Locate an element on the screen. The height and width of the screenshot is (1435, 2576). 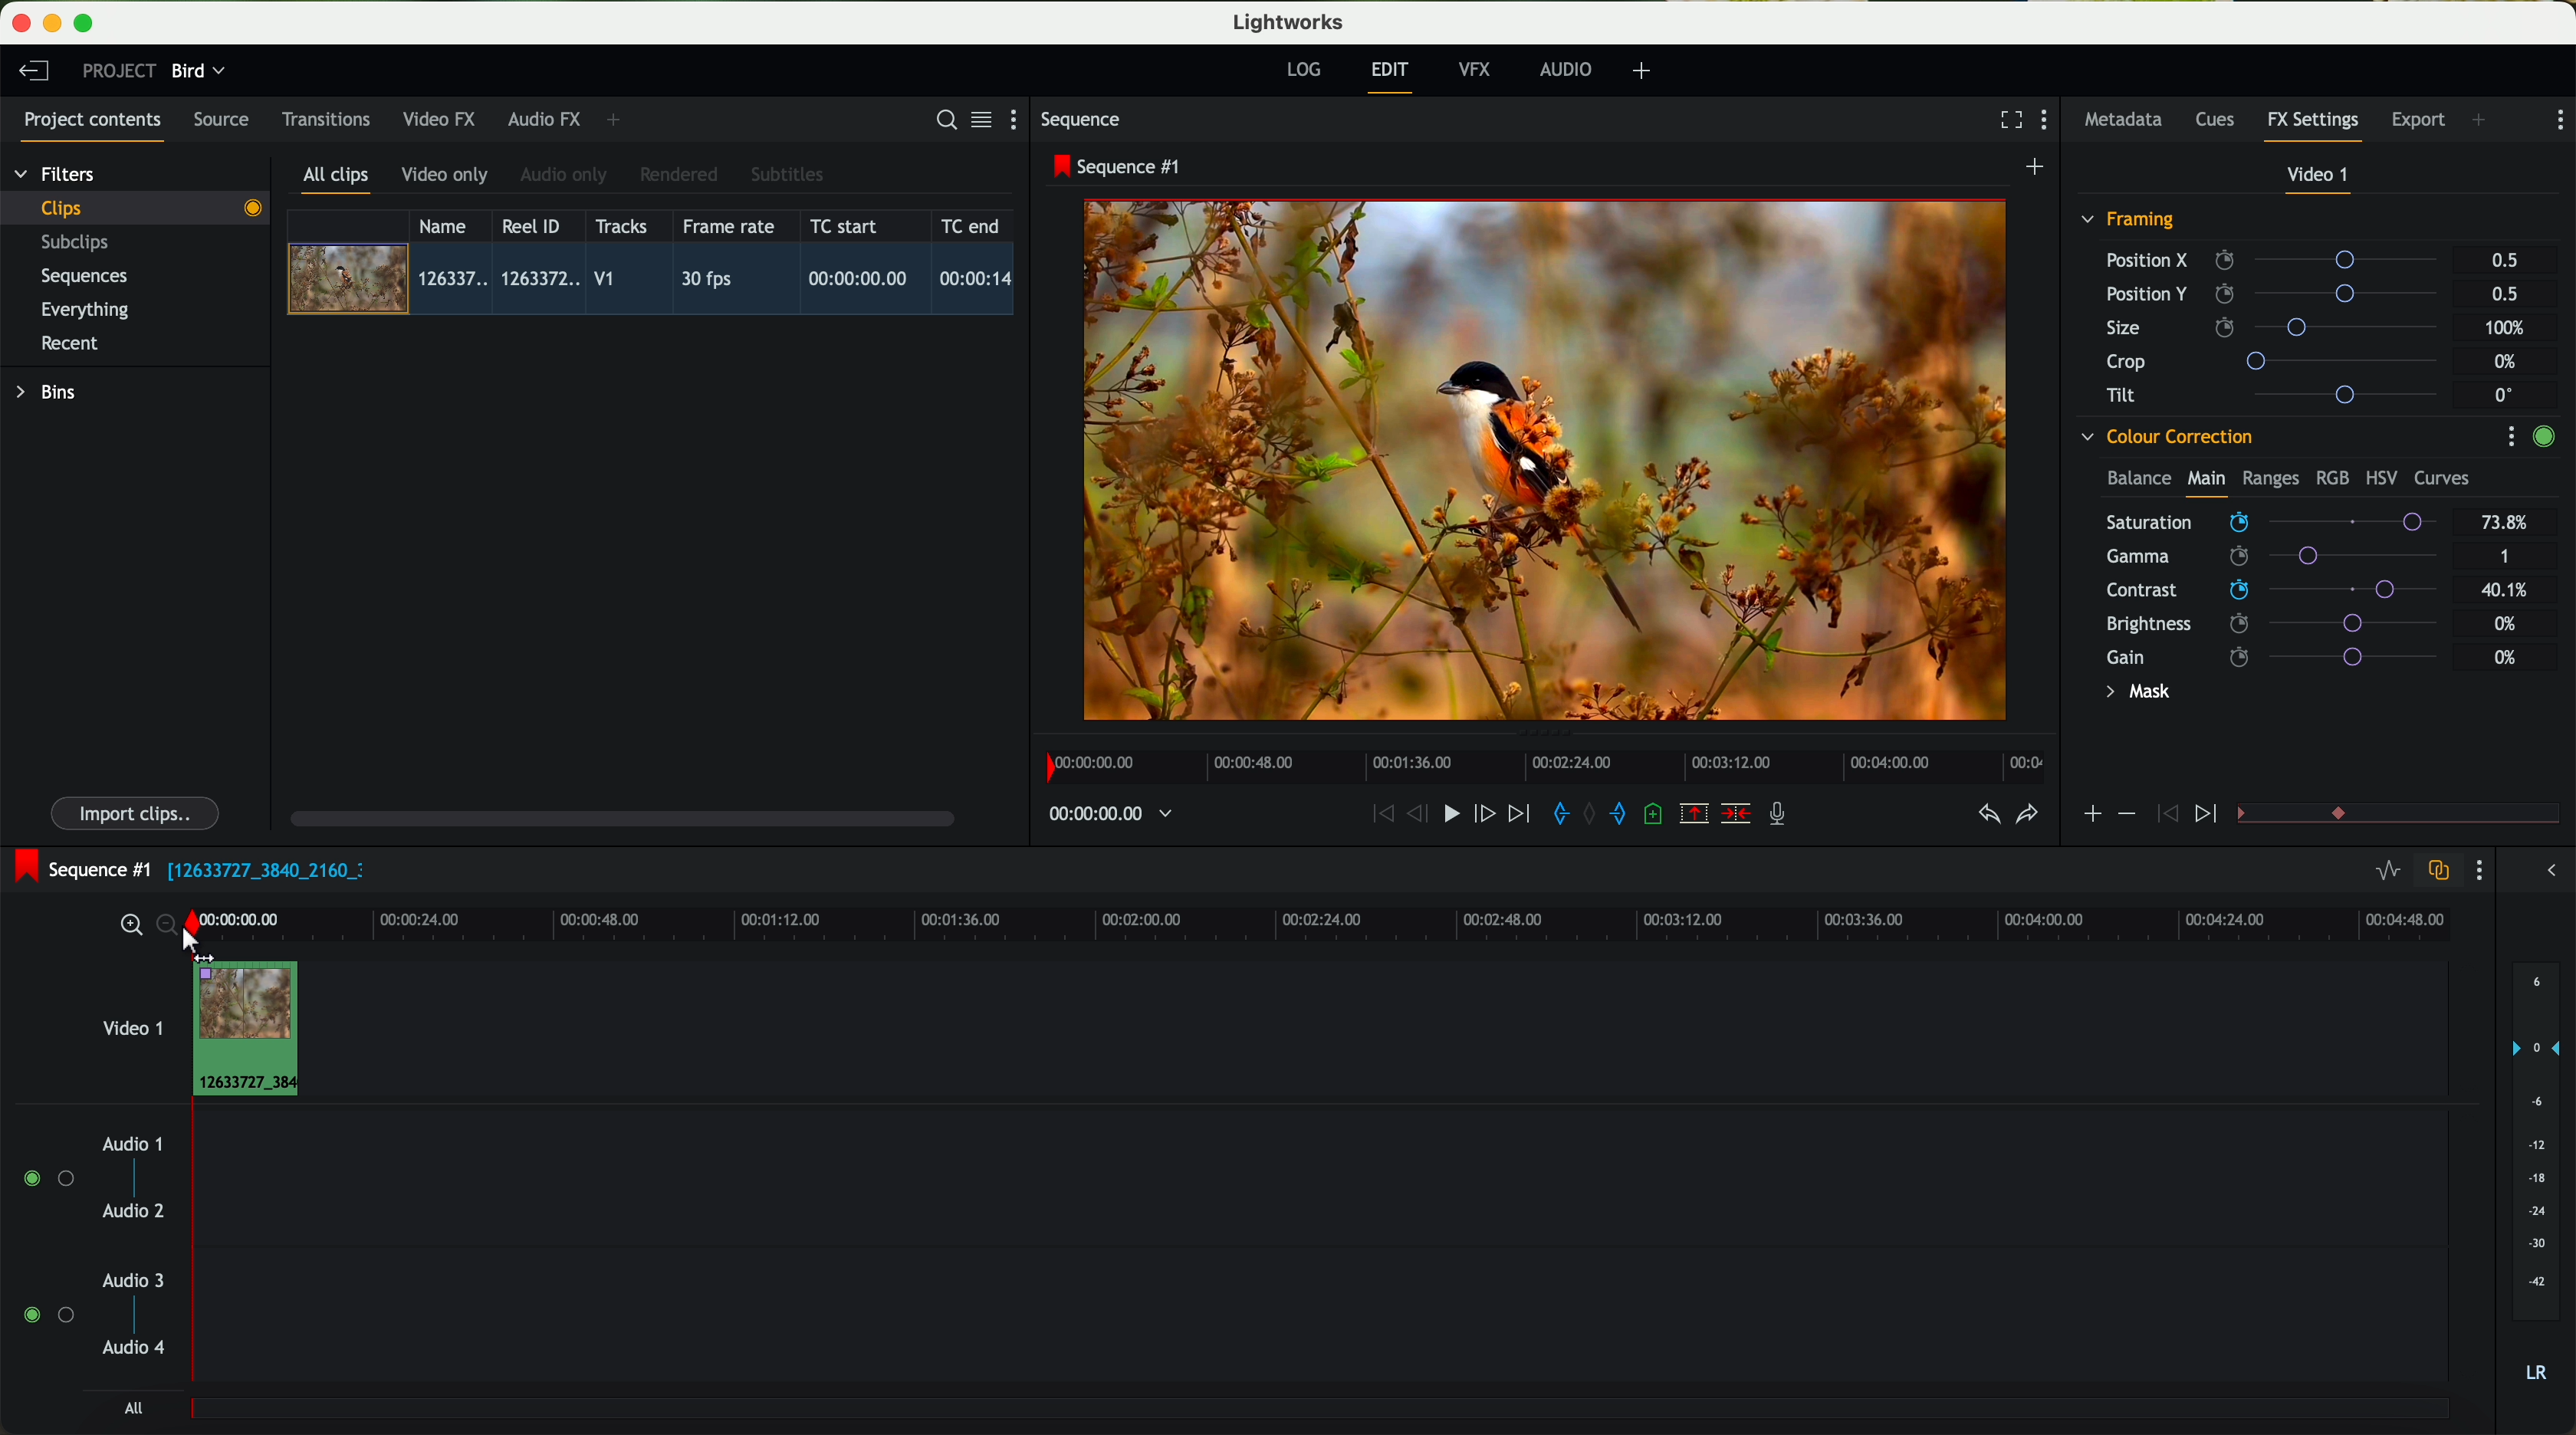
click on saturation is located at coordinates (2262, 557).